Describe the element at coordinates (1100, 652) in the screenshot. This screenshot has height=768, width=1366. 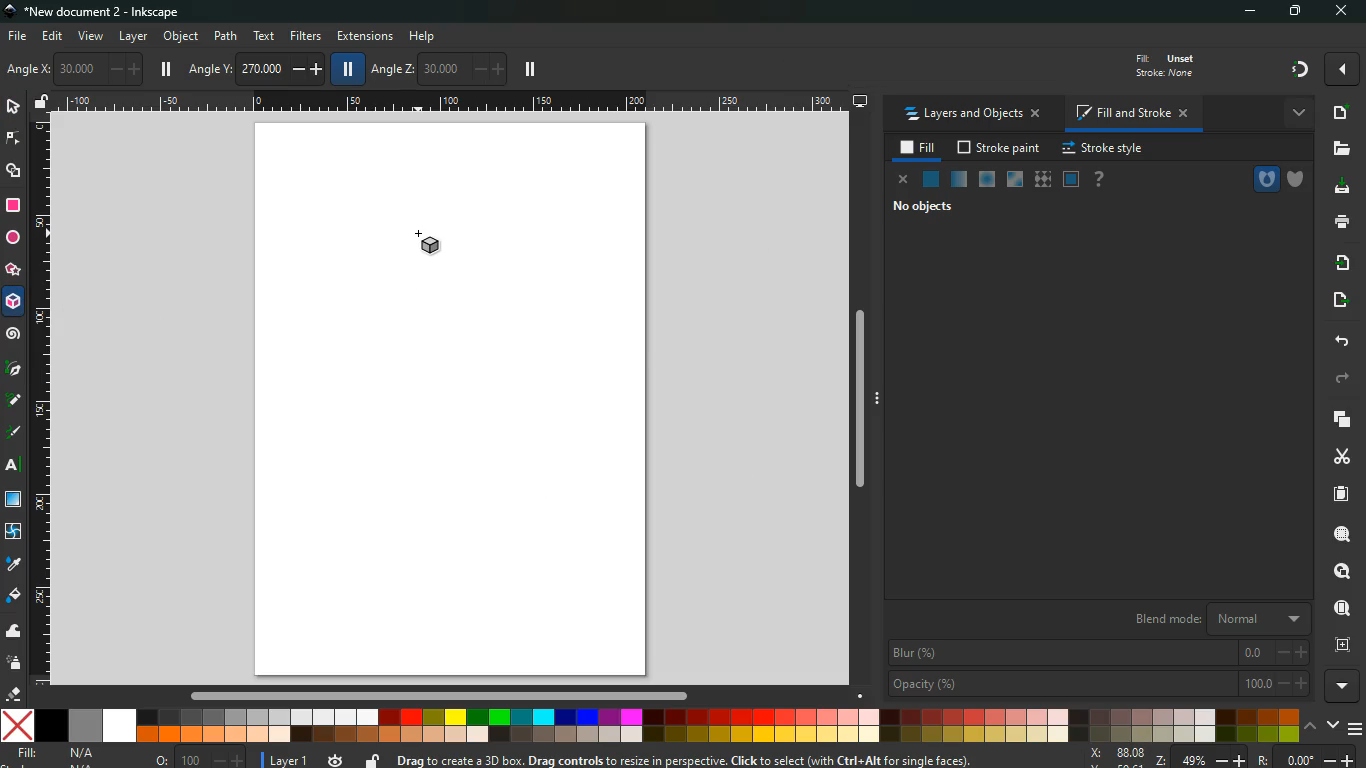
I see `blur` at that location.